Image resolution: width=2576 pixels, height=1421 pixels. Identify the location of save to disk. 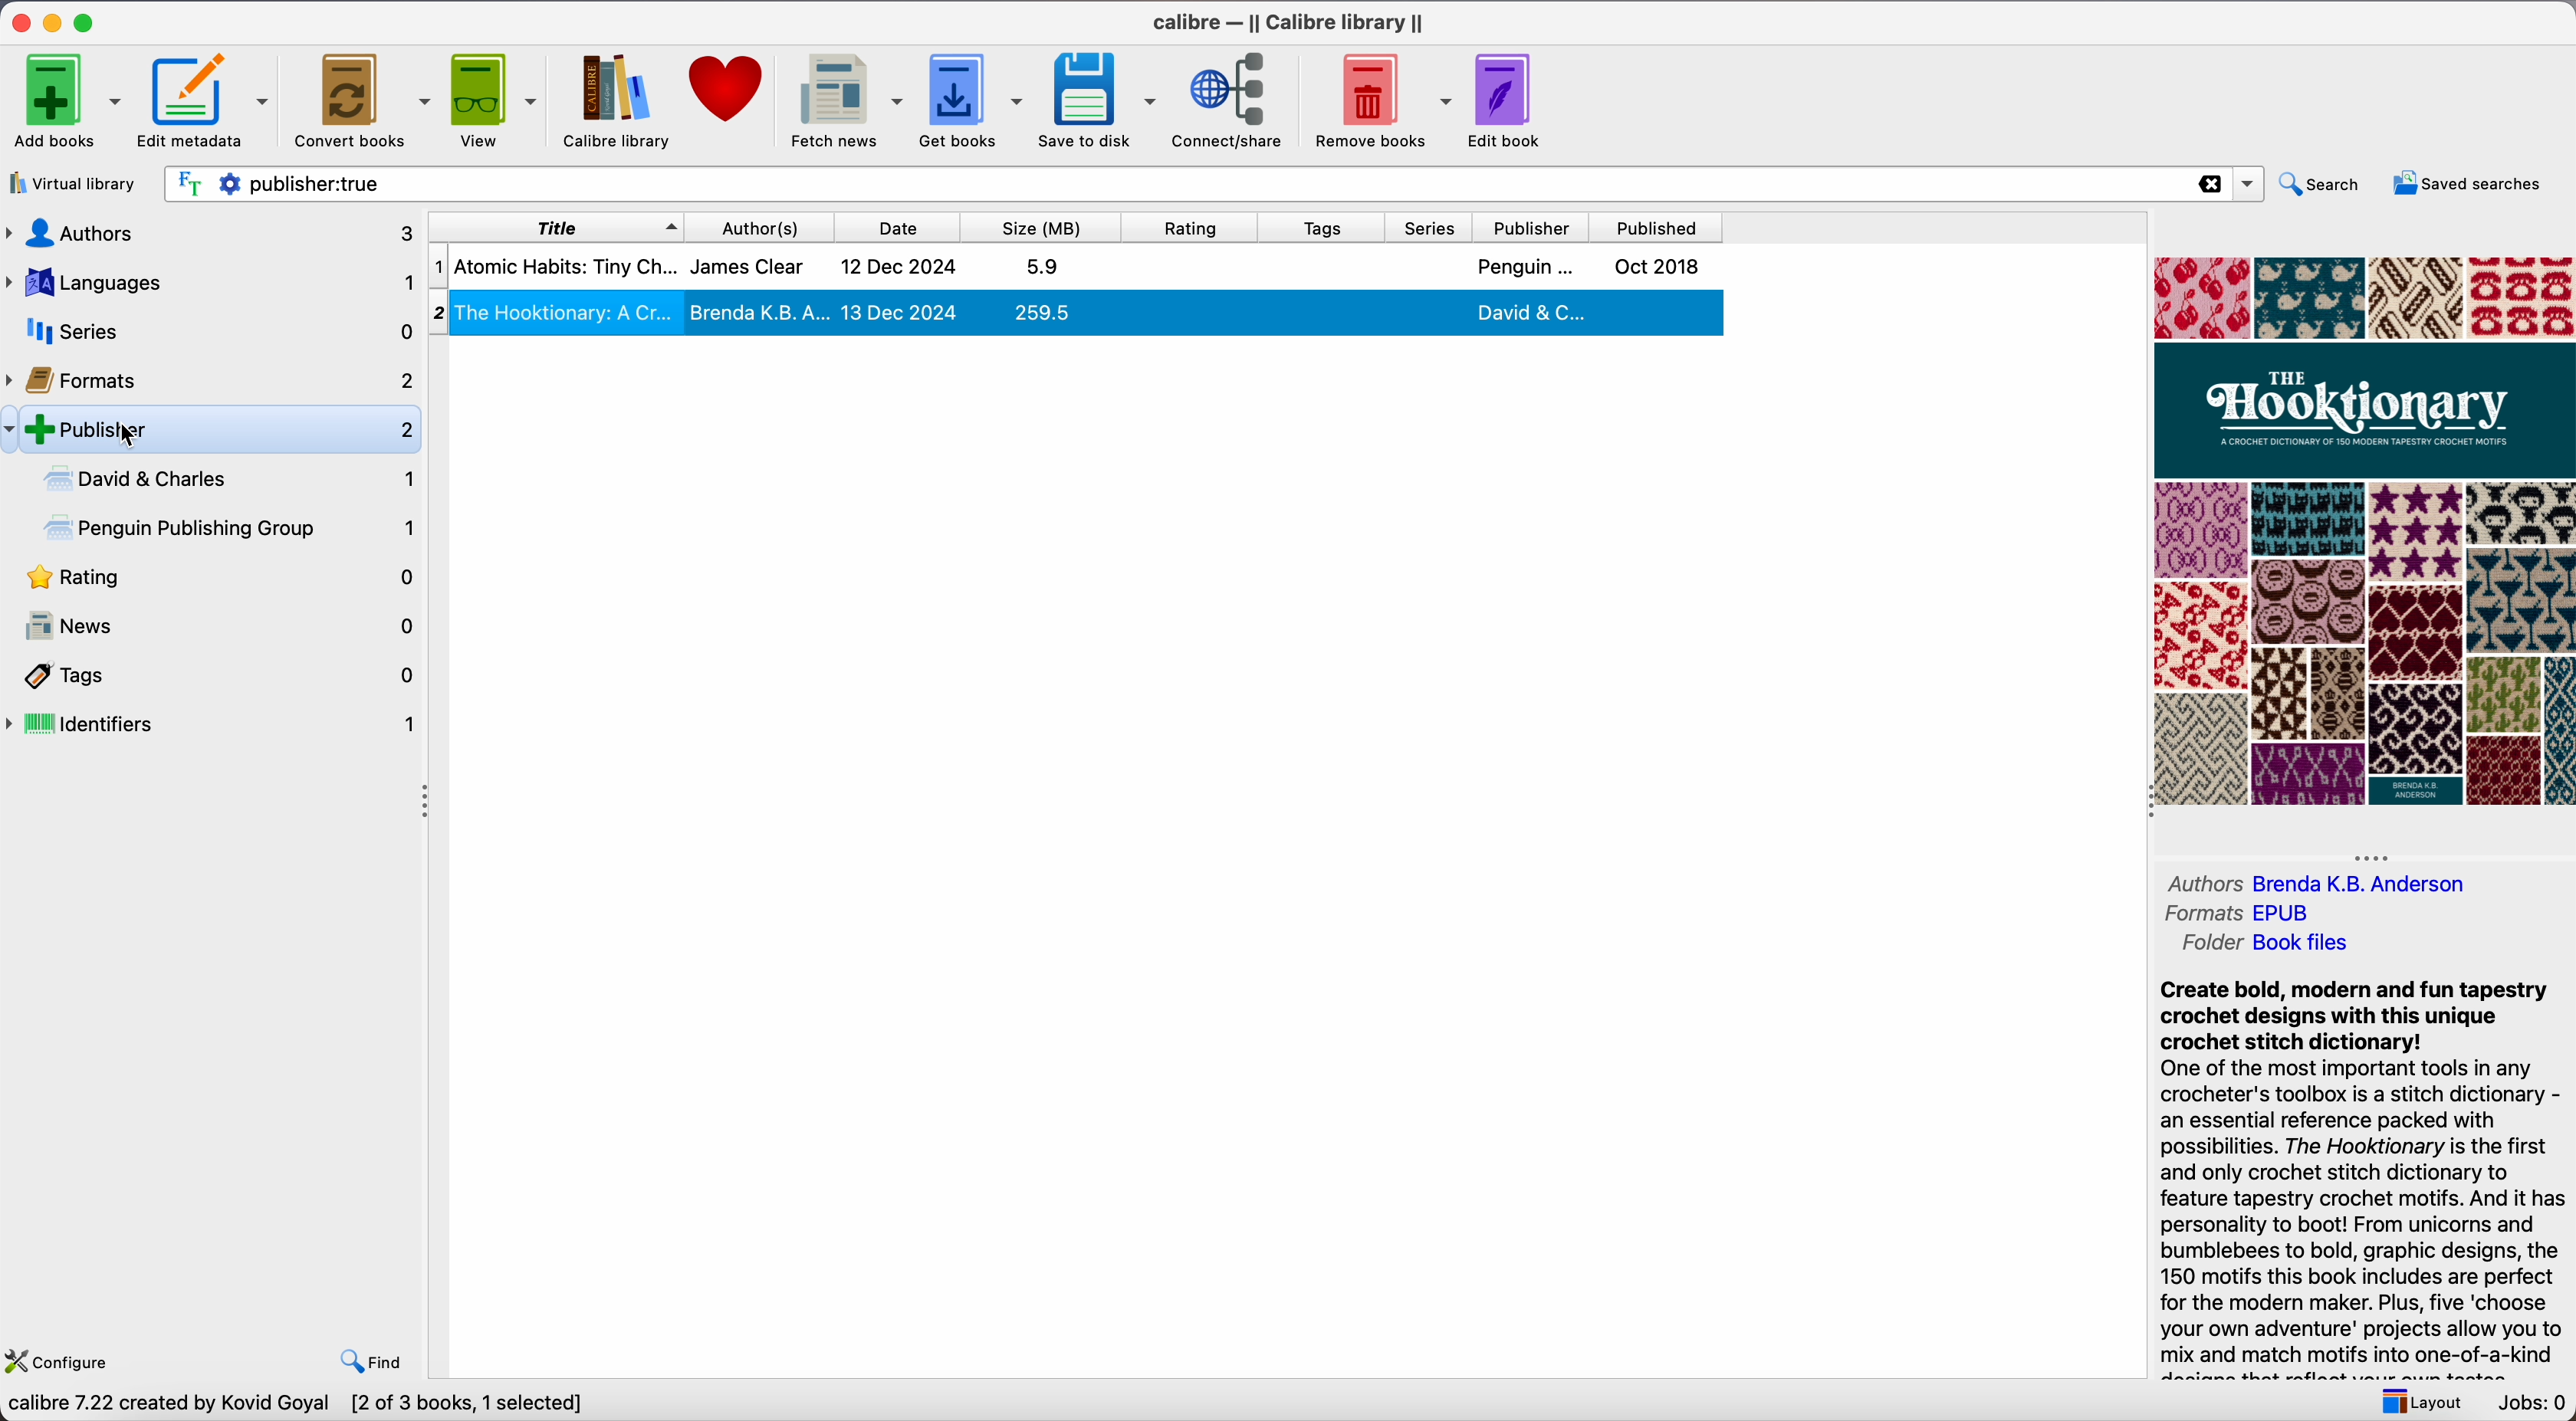
(1099, 100).